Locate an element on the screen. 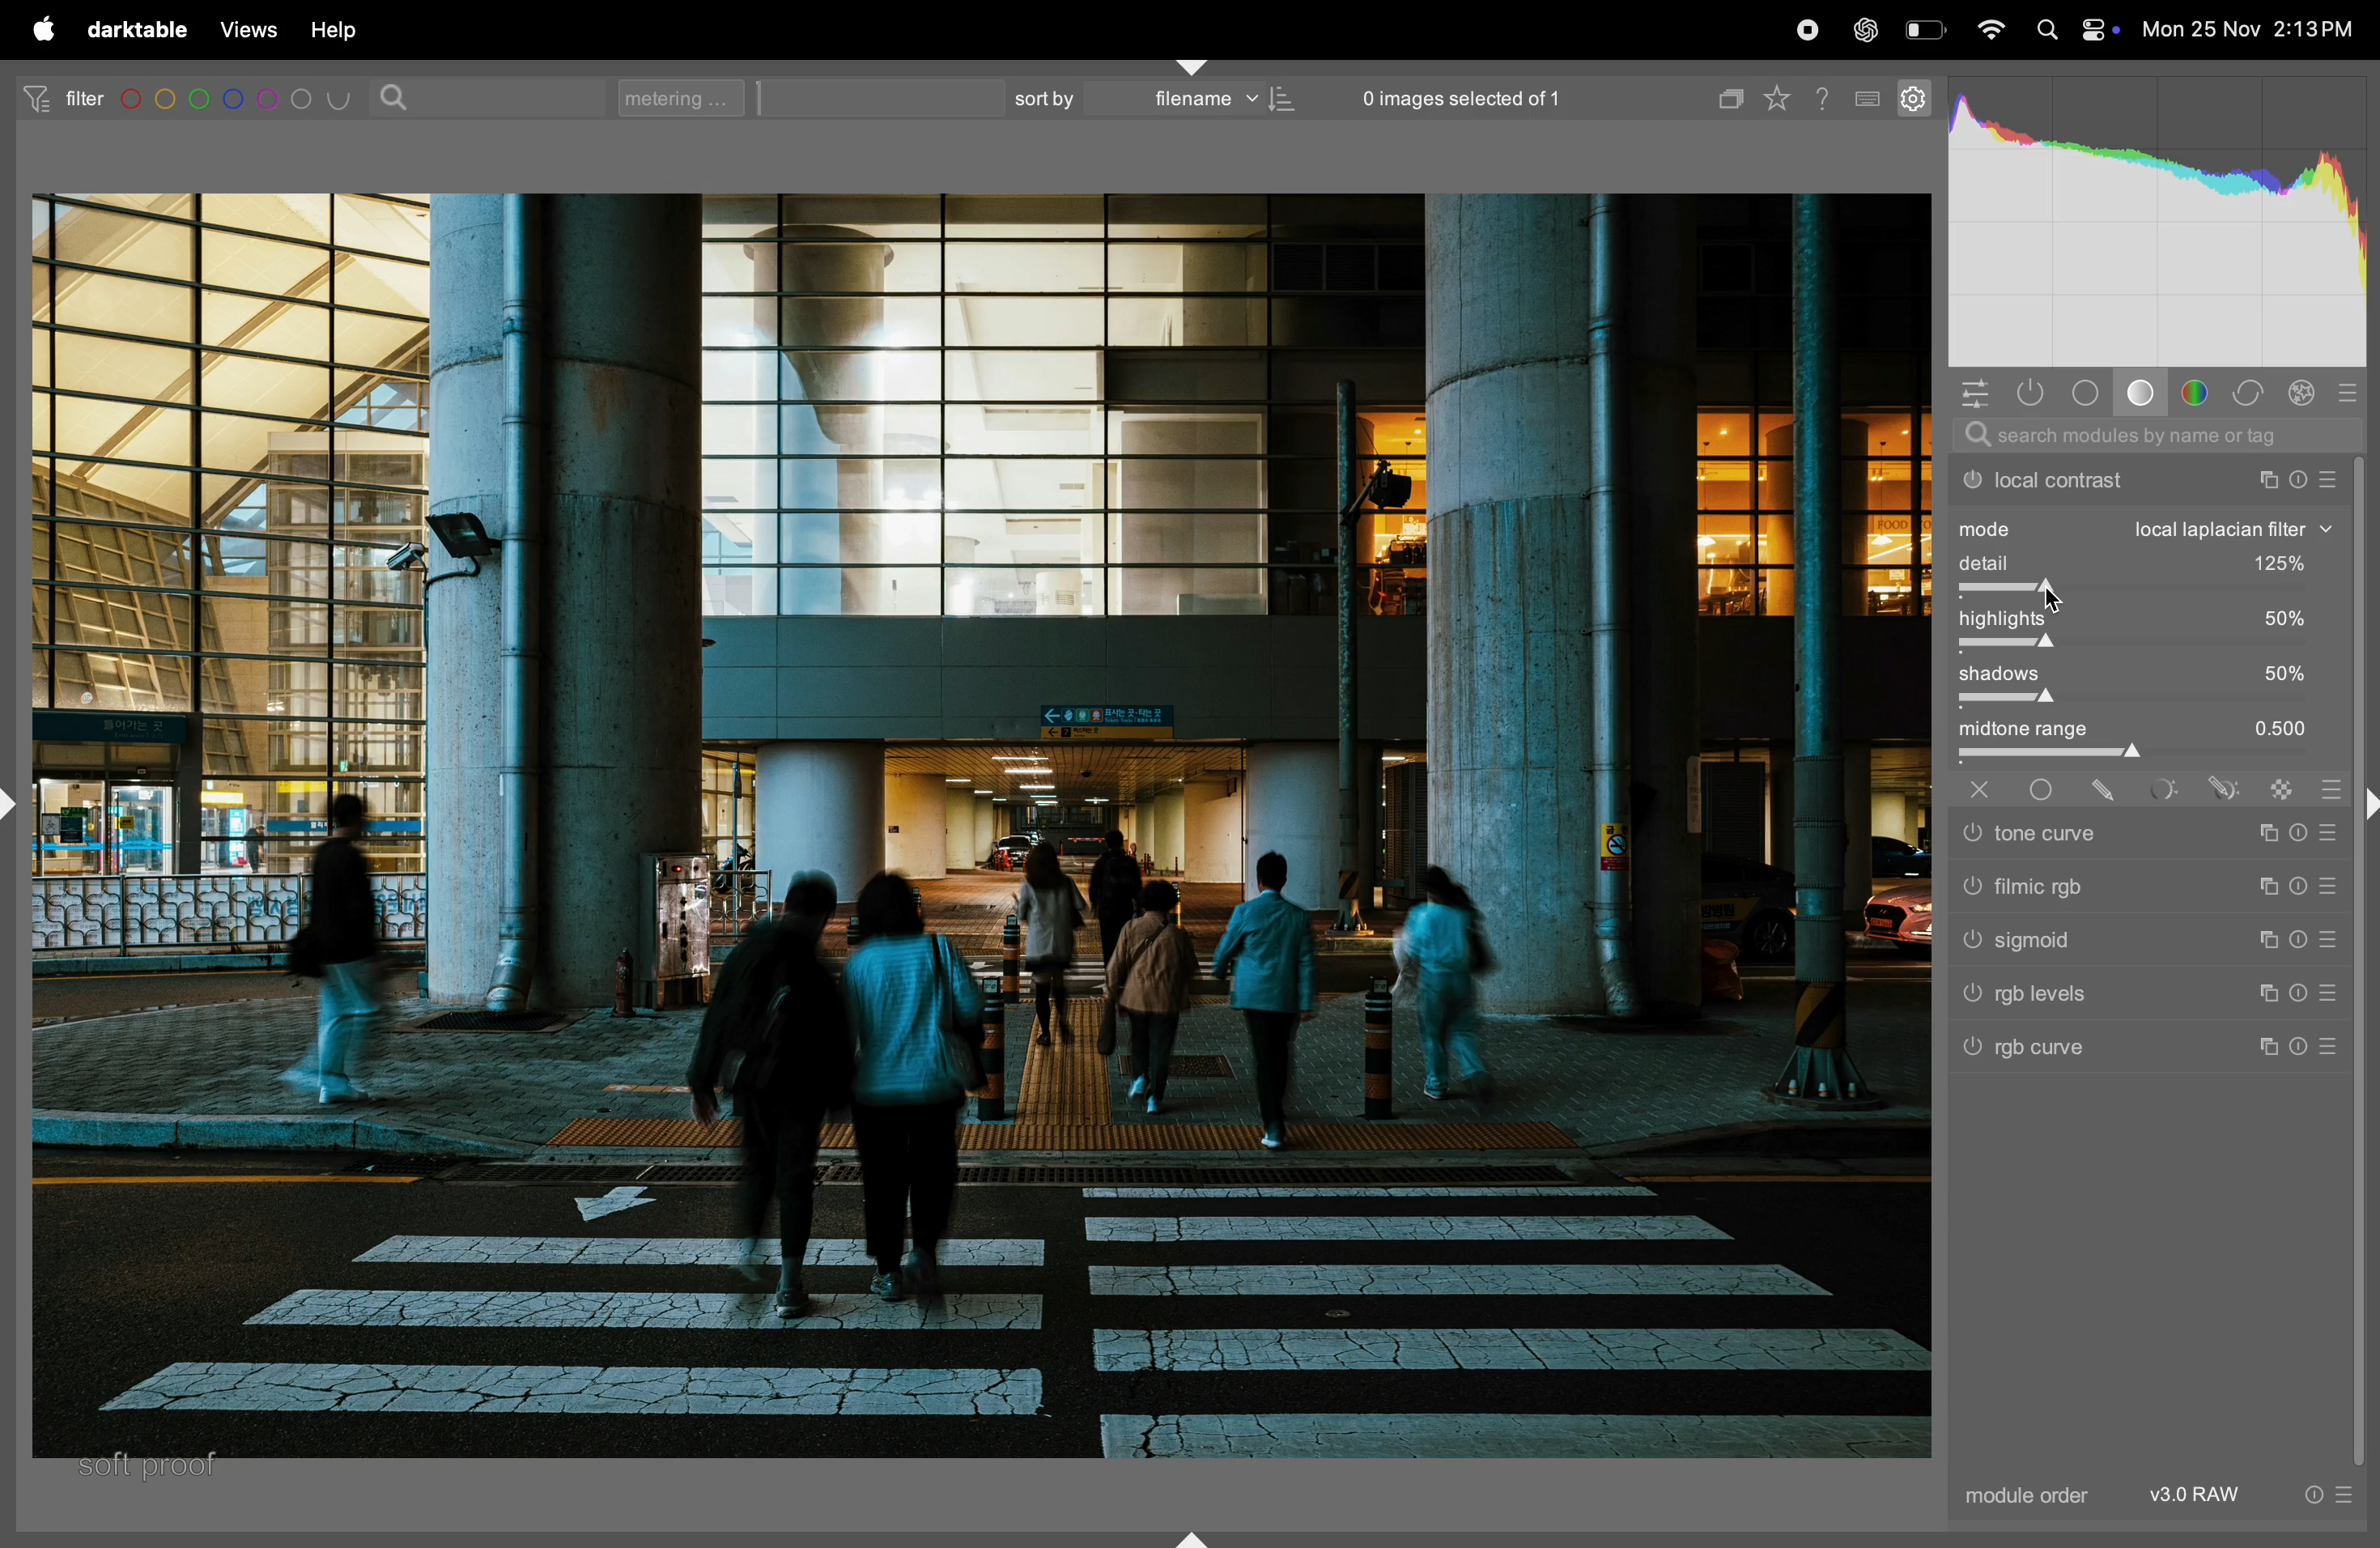 The width and height of the screenshot is (2380, 1548). keyboard shortcuts is located at coordinates (1869, 100).